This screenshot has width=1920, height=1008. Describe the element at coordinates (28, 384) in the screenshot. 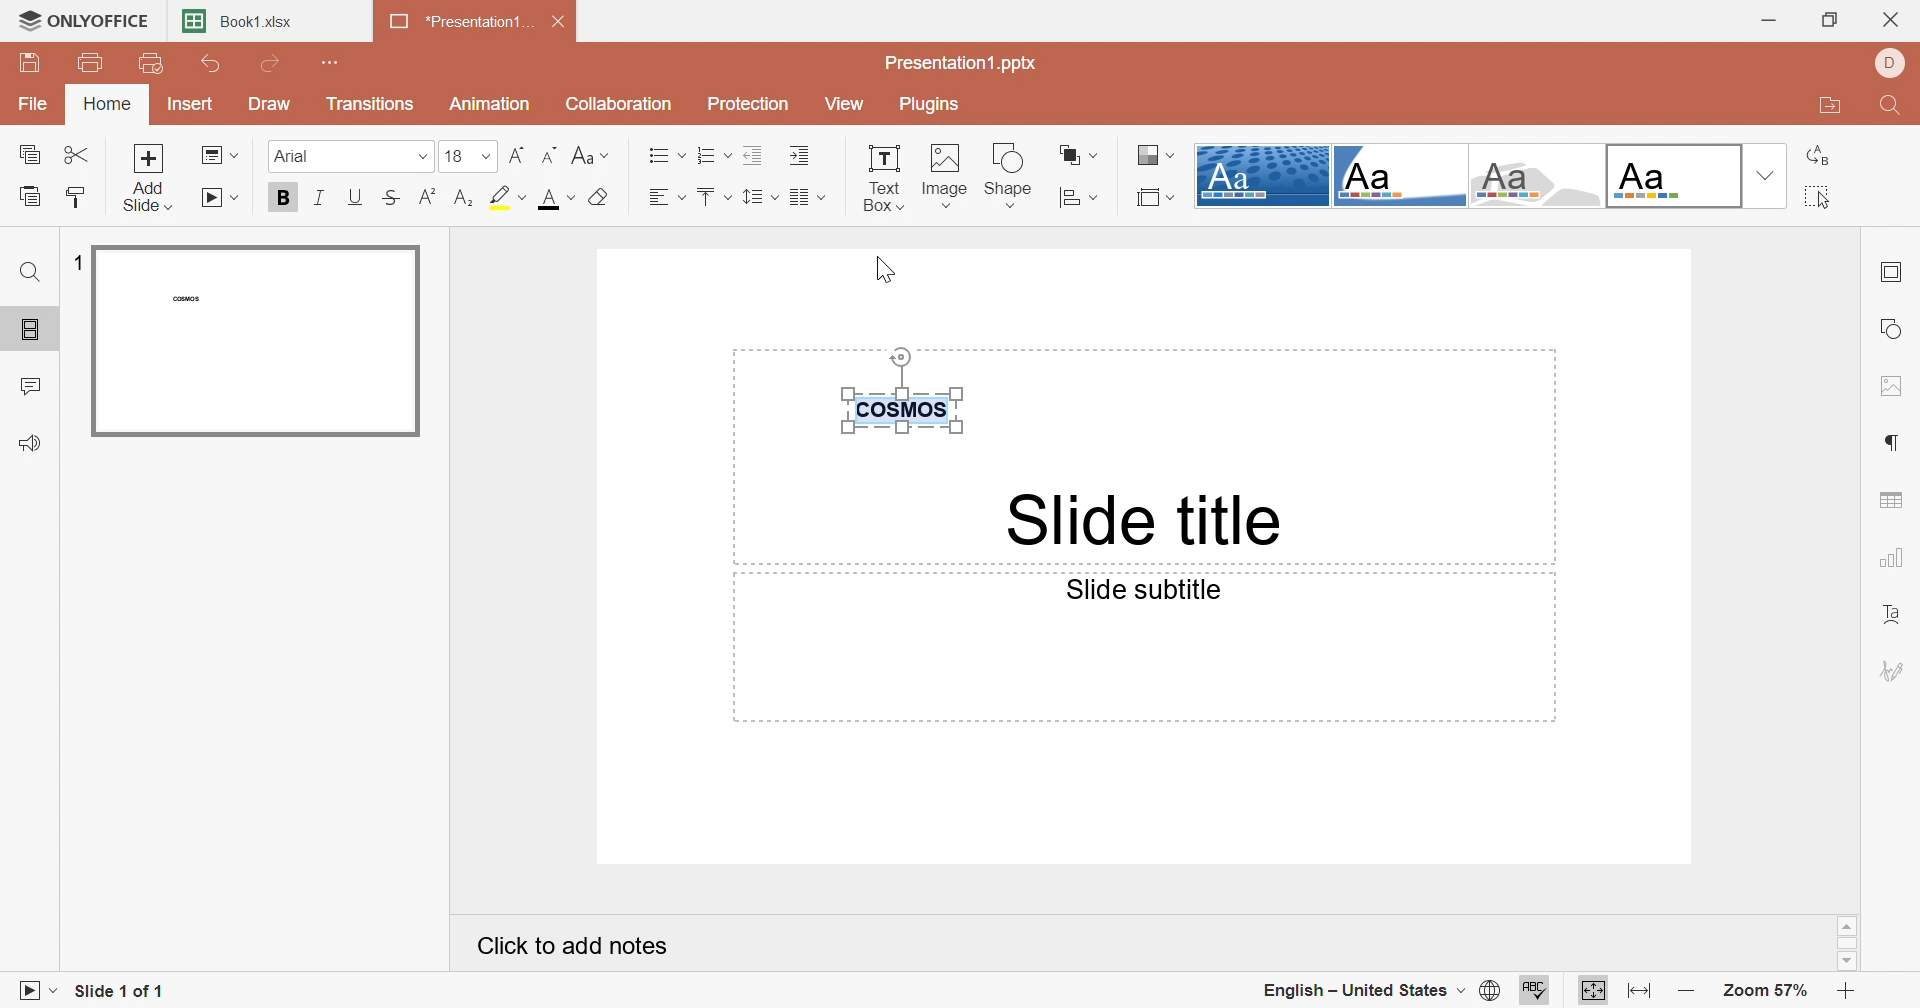

I see `Comments` at that location.